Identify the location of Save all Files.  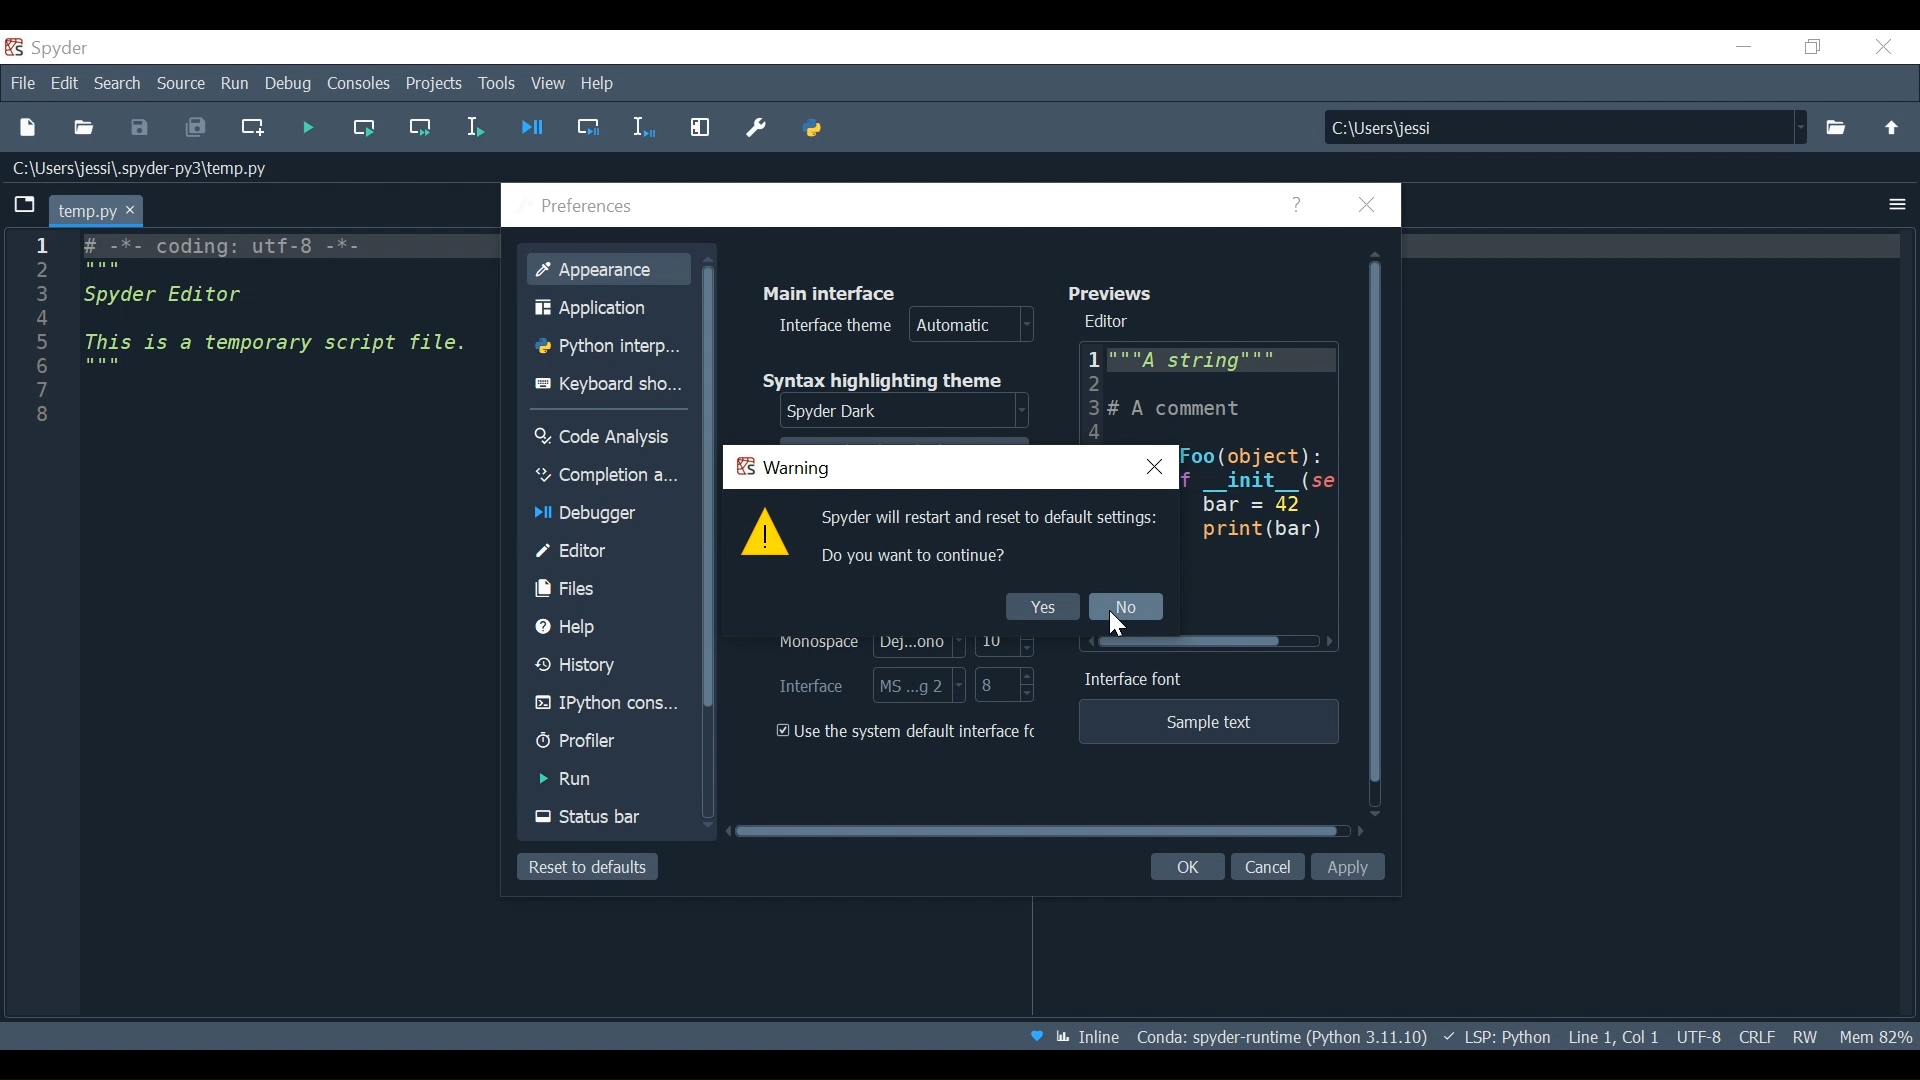
(196, 128).